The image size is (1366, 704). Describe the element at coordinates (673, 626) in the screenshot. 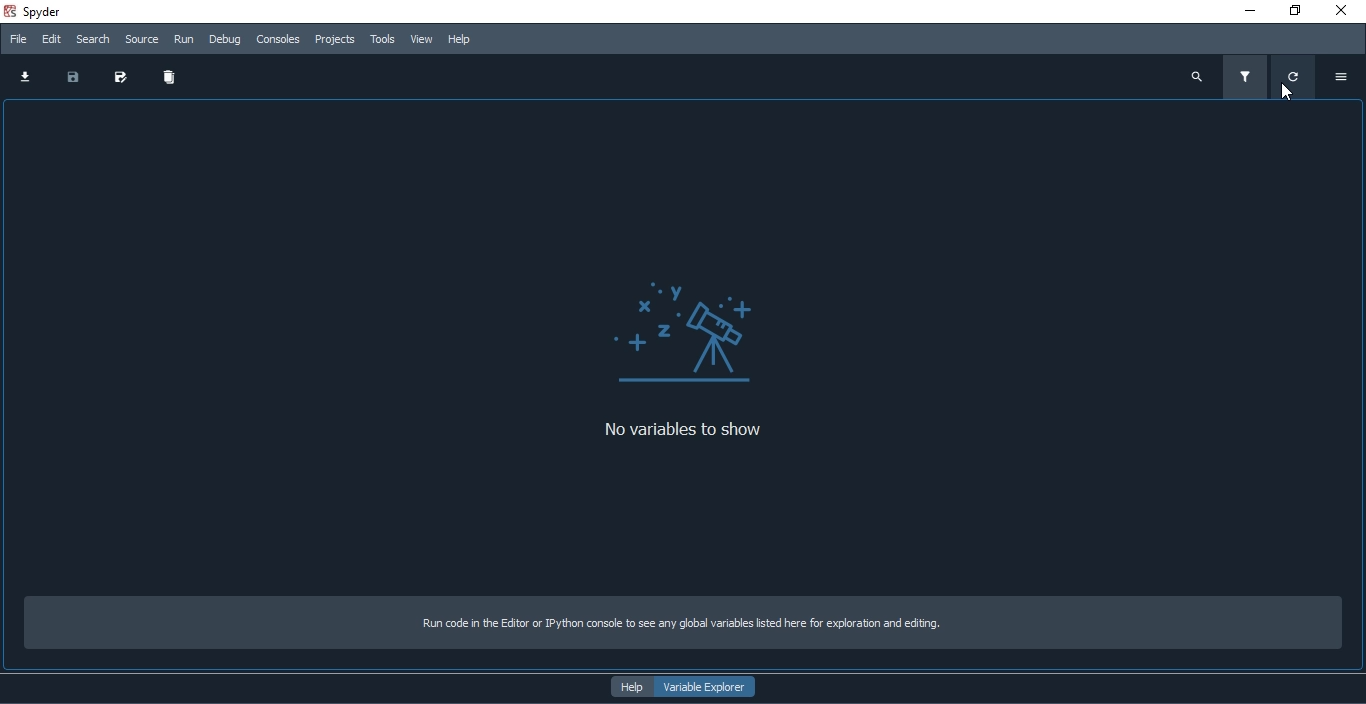

I see `Run code in the Editor or IPython console to see any global variables listed here for exploration and editing.` at that location.